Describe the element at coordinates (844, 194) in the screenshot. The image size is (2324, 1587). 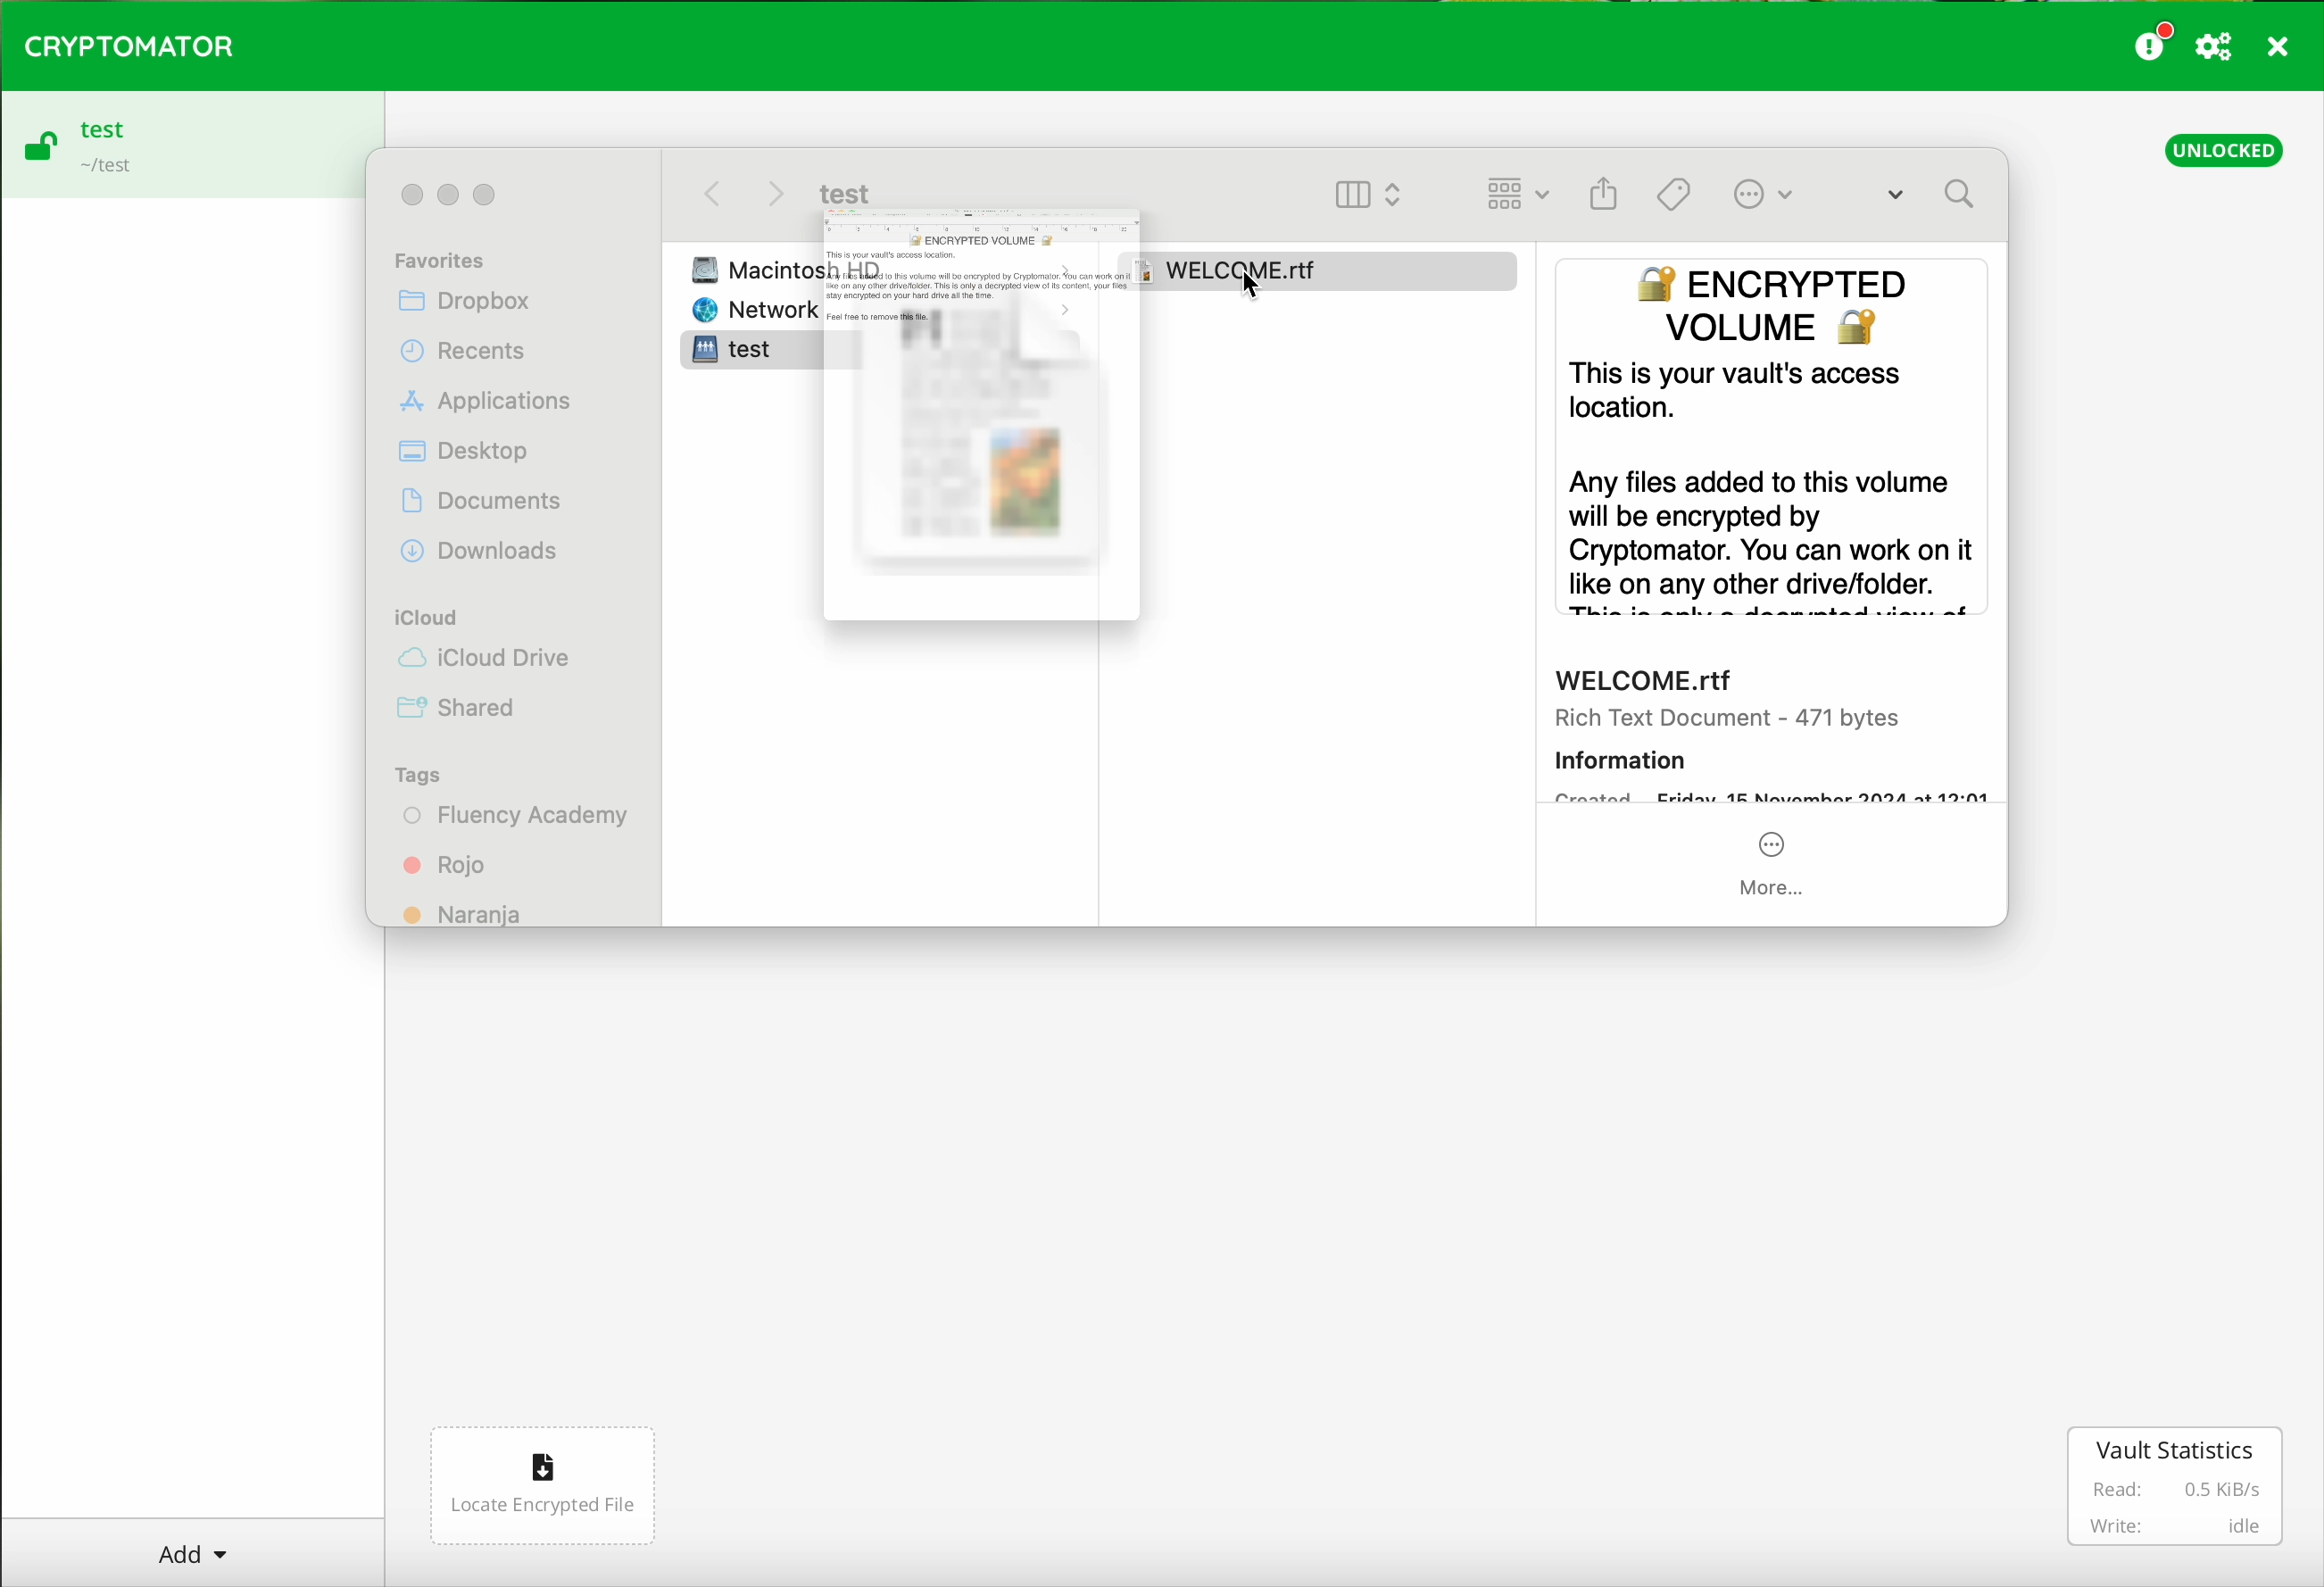
I see `test` at that location.